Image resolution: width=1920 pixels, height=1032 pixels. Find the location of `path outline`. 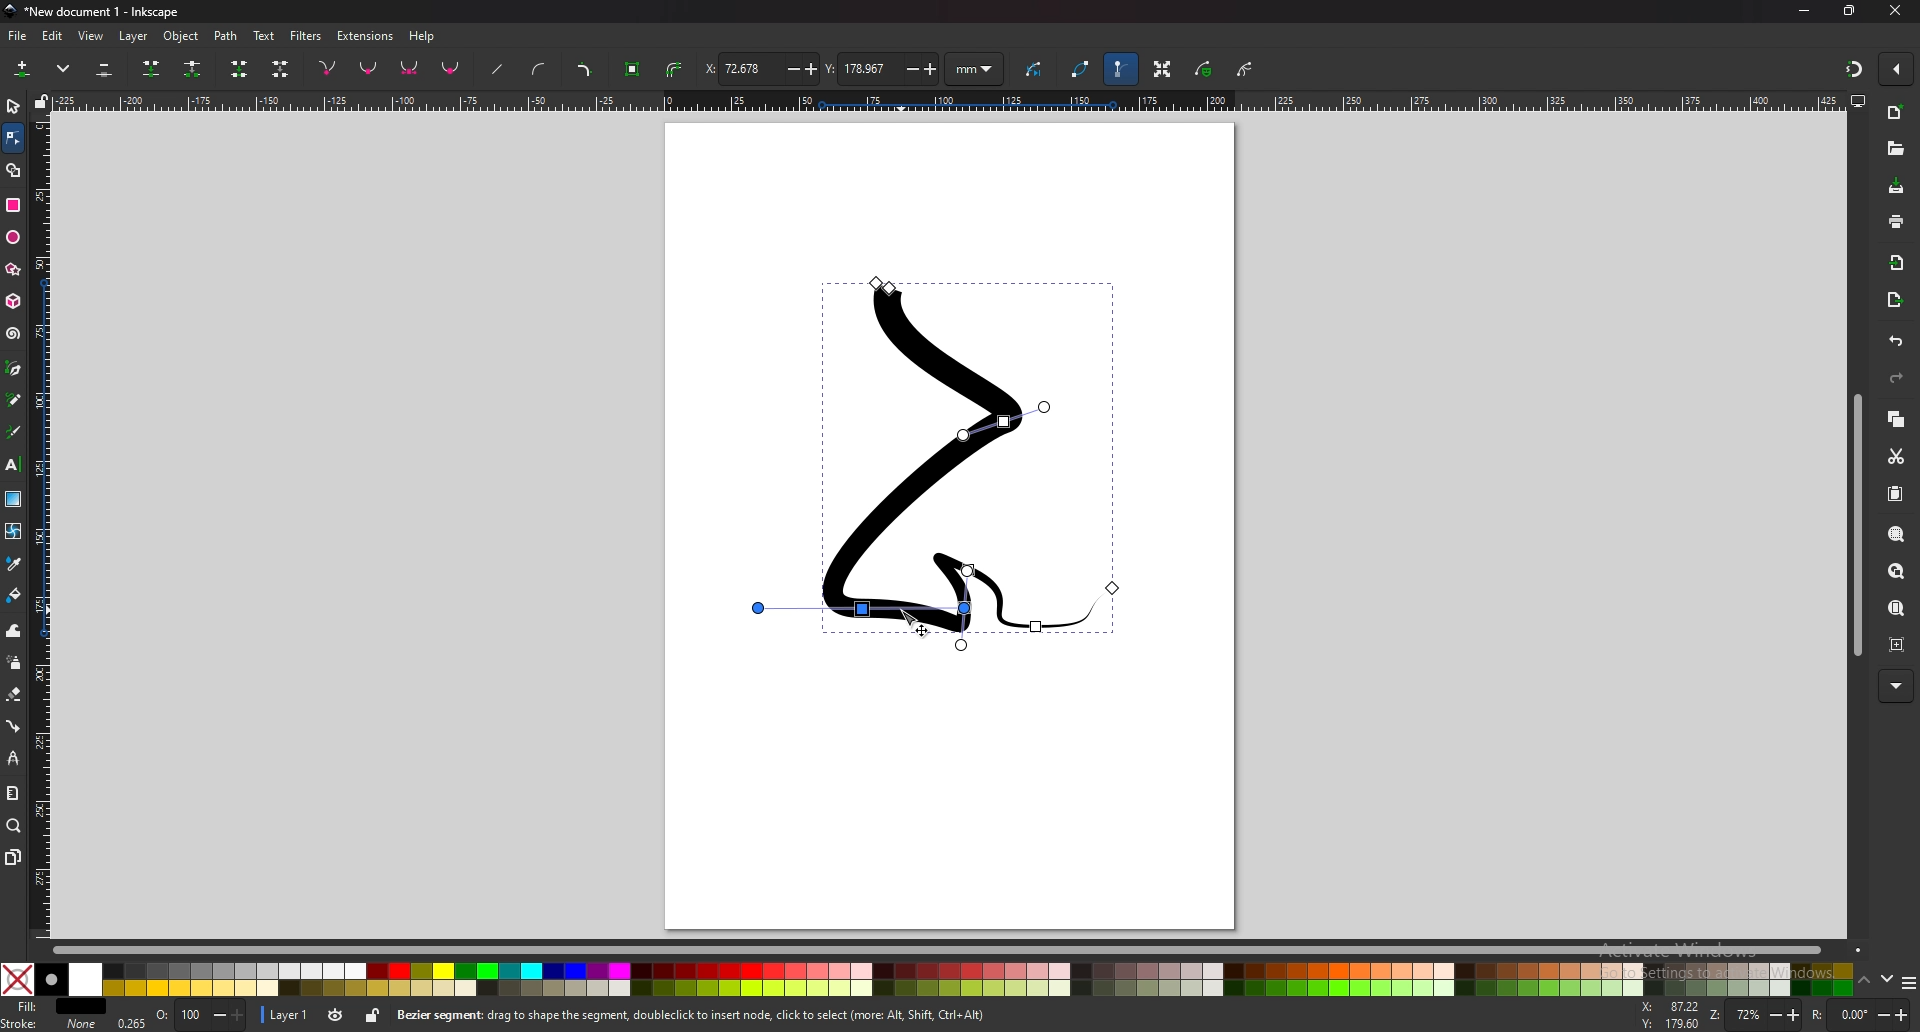

path outline is located at coordinates (1082, 69).